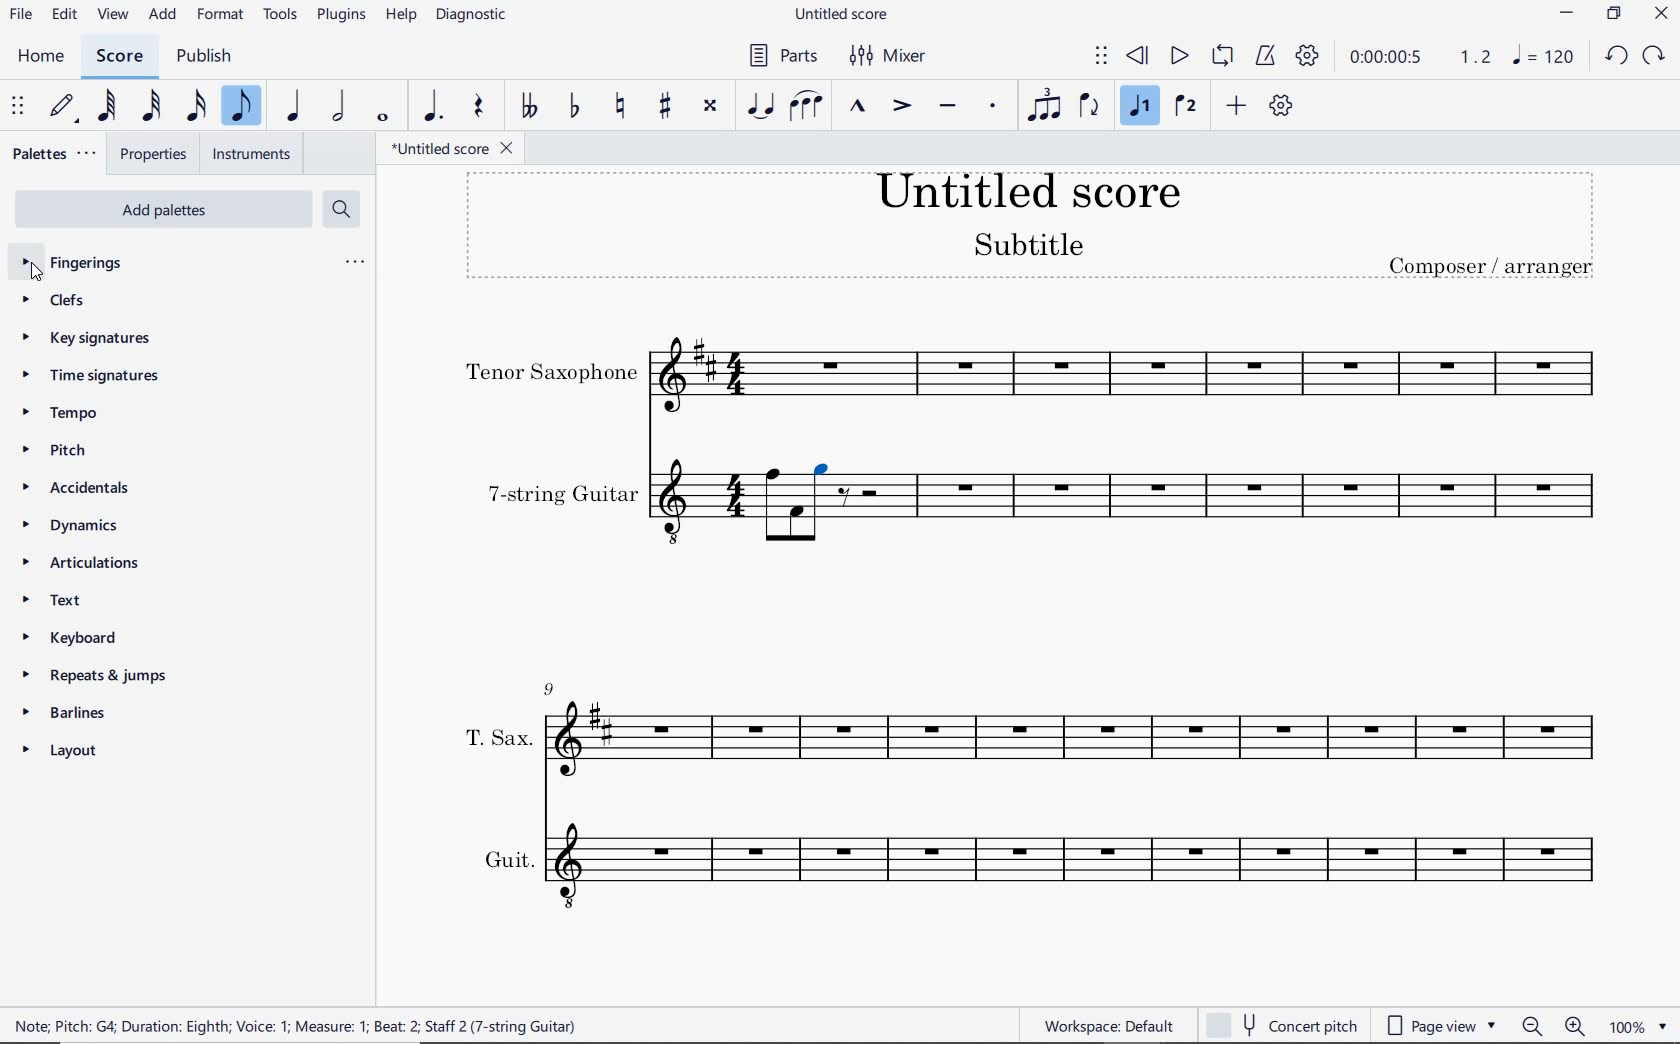 The height and width of the screenshot is (1044, 1680). Describe the element at coordinates (19, 107) in the screenshot. I see `SELECET TO MOVE` at that location.